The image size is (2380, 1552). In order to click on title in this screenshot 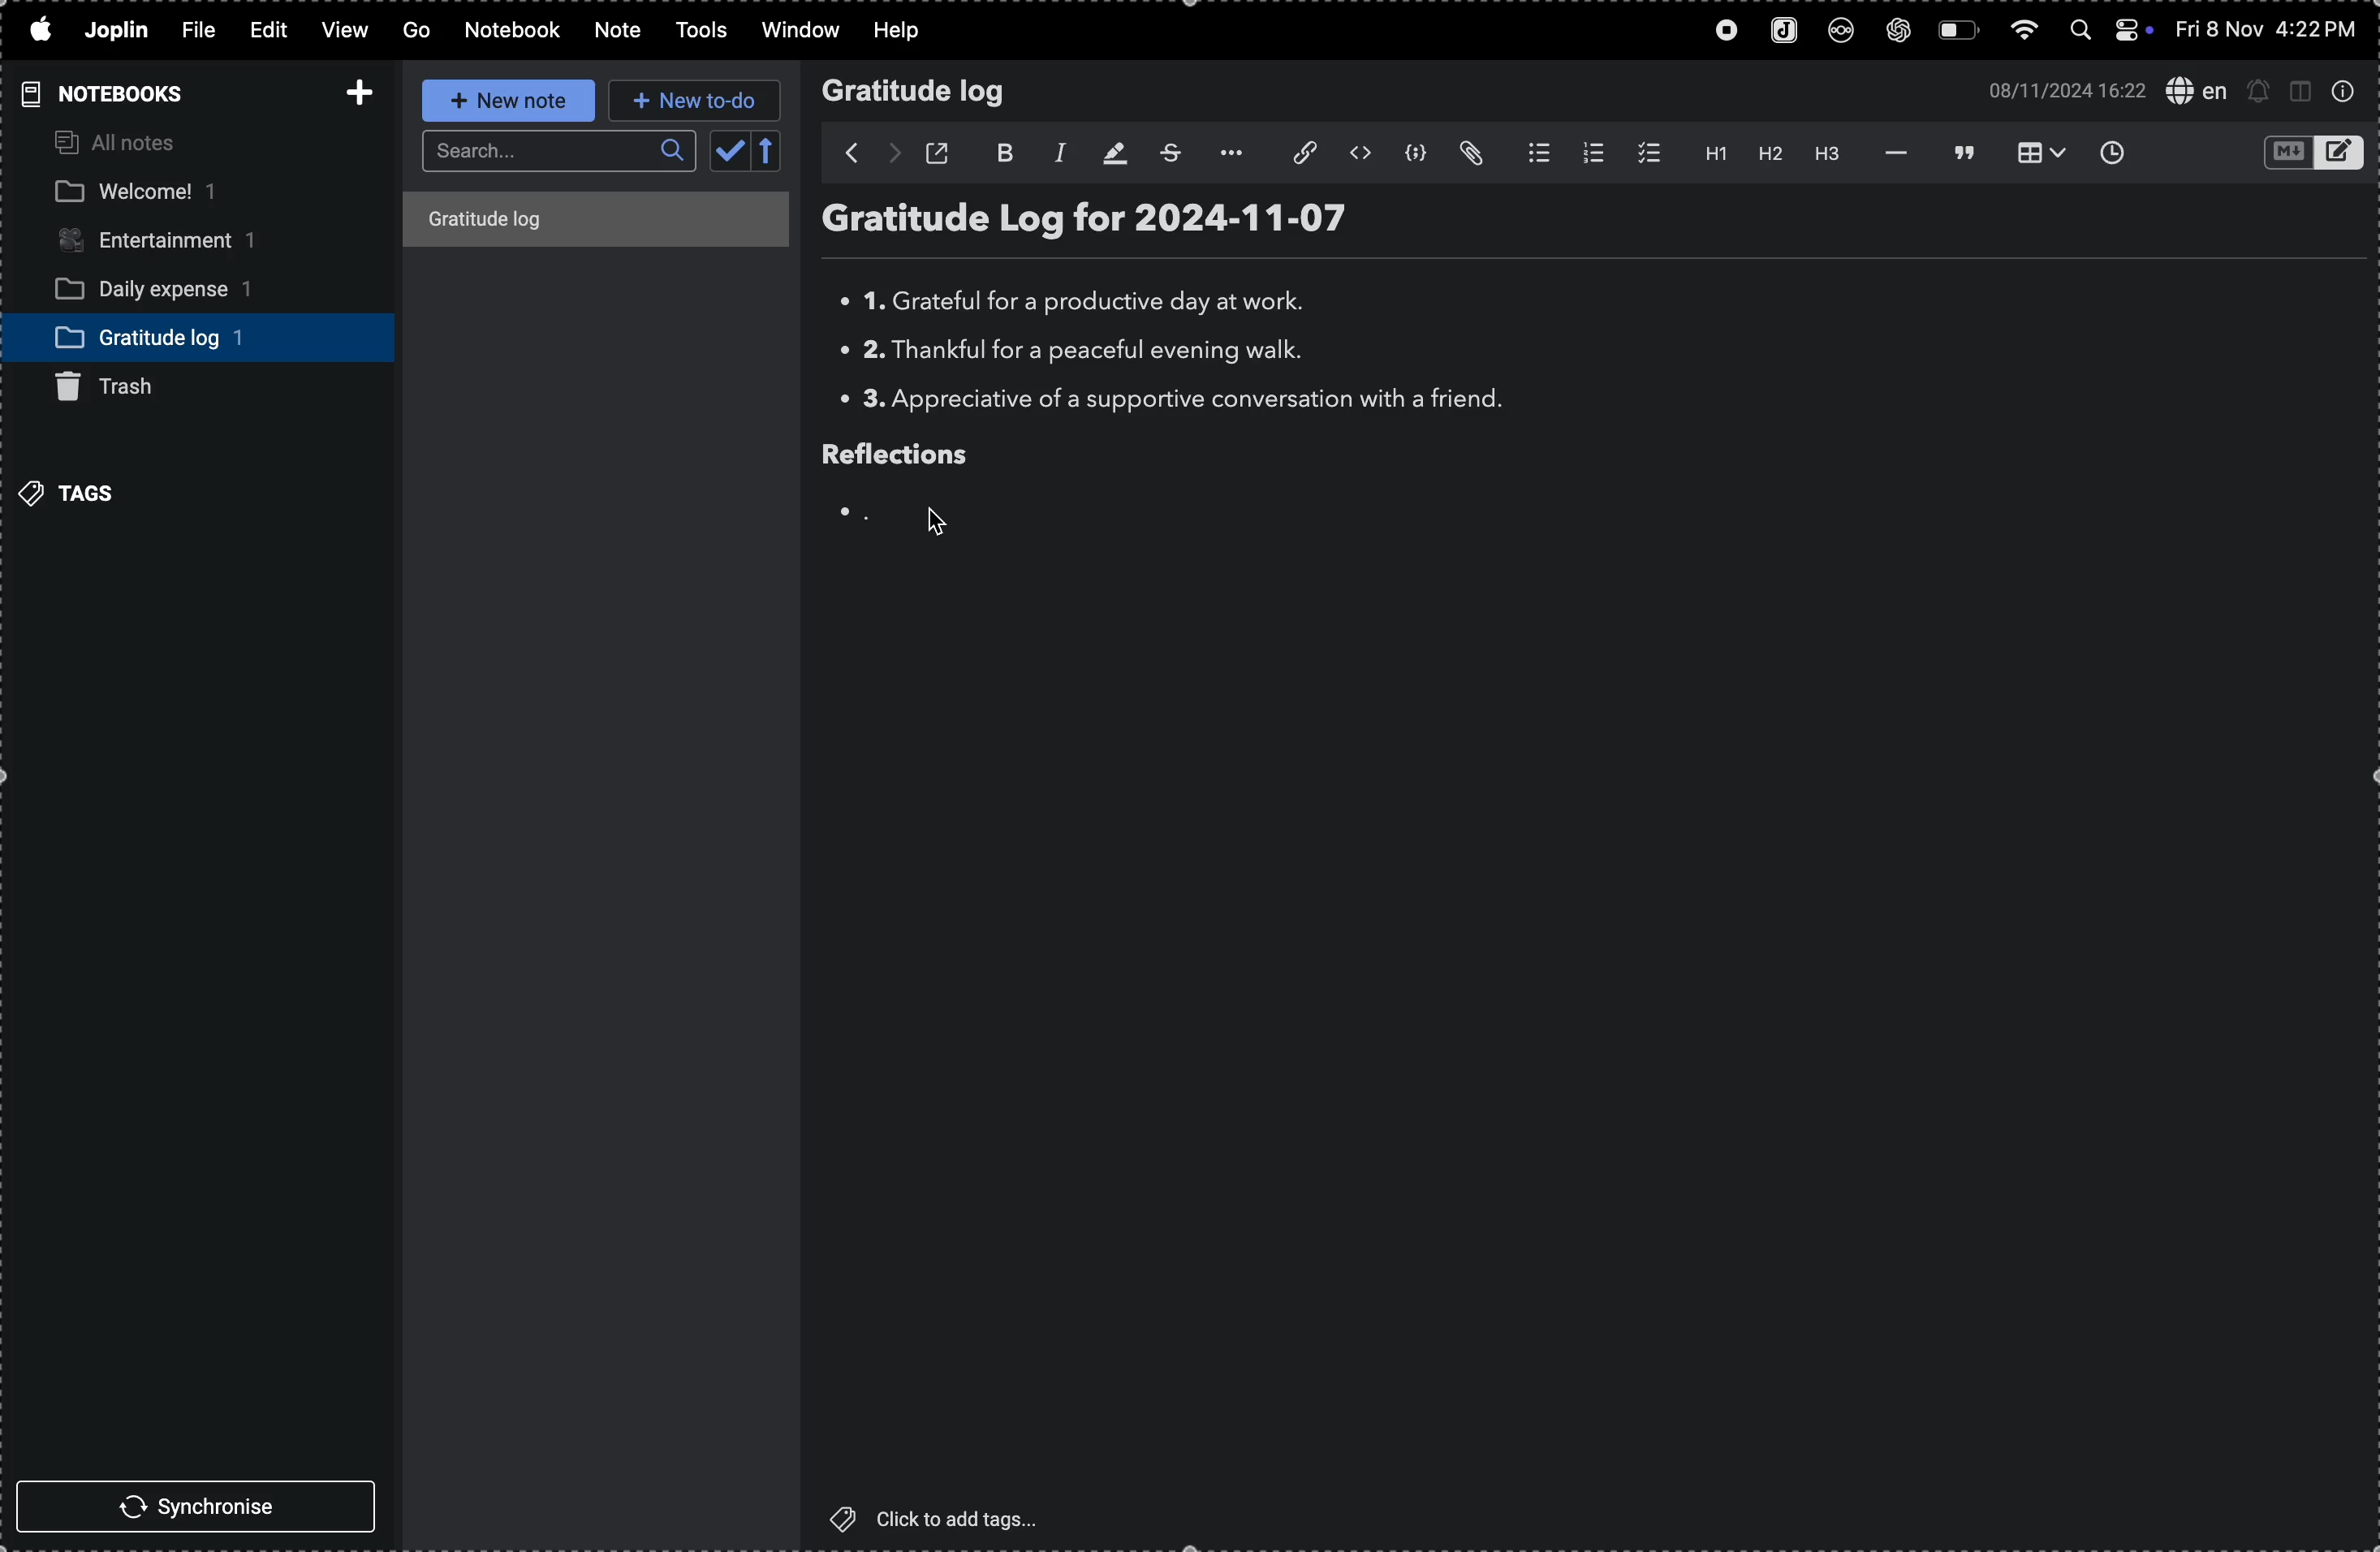, I will do `click(961, 225)`.